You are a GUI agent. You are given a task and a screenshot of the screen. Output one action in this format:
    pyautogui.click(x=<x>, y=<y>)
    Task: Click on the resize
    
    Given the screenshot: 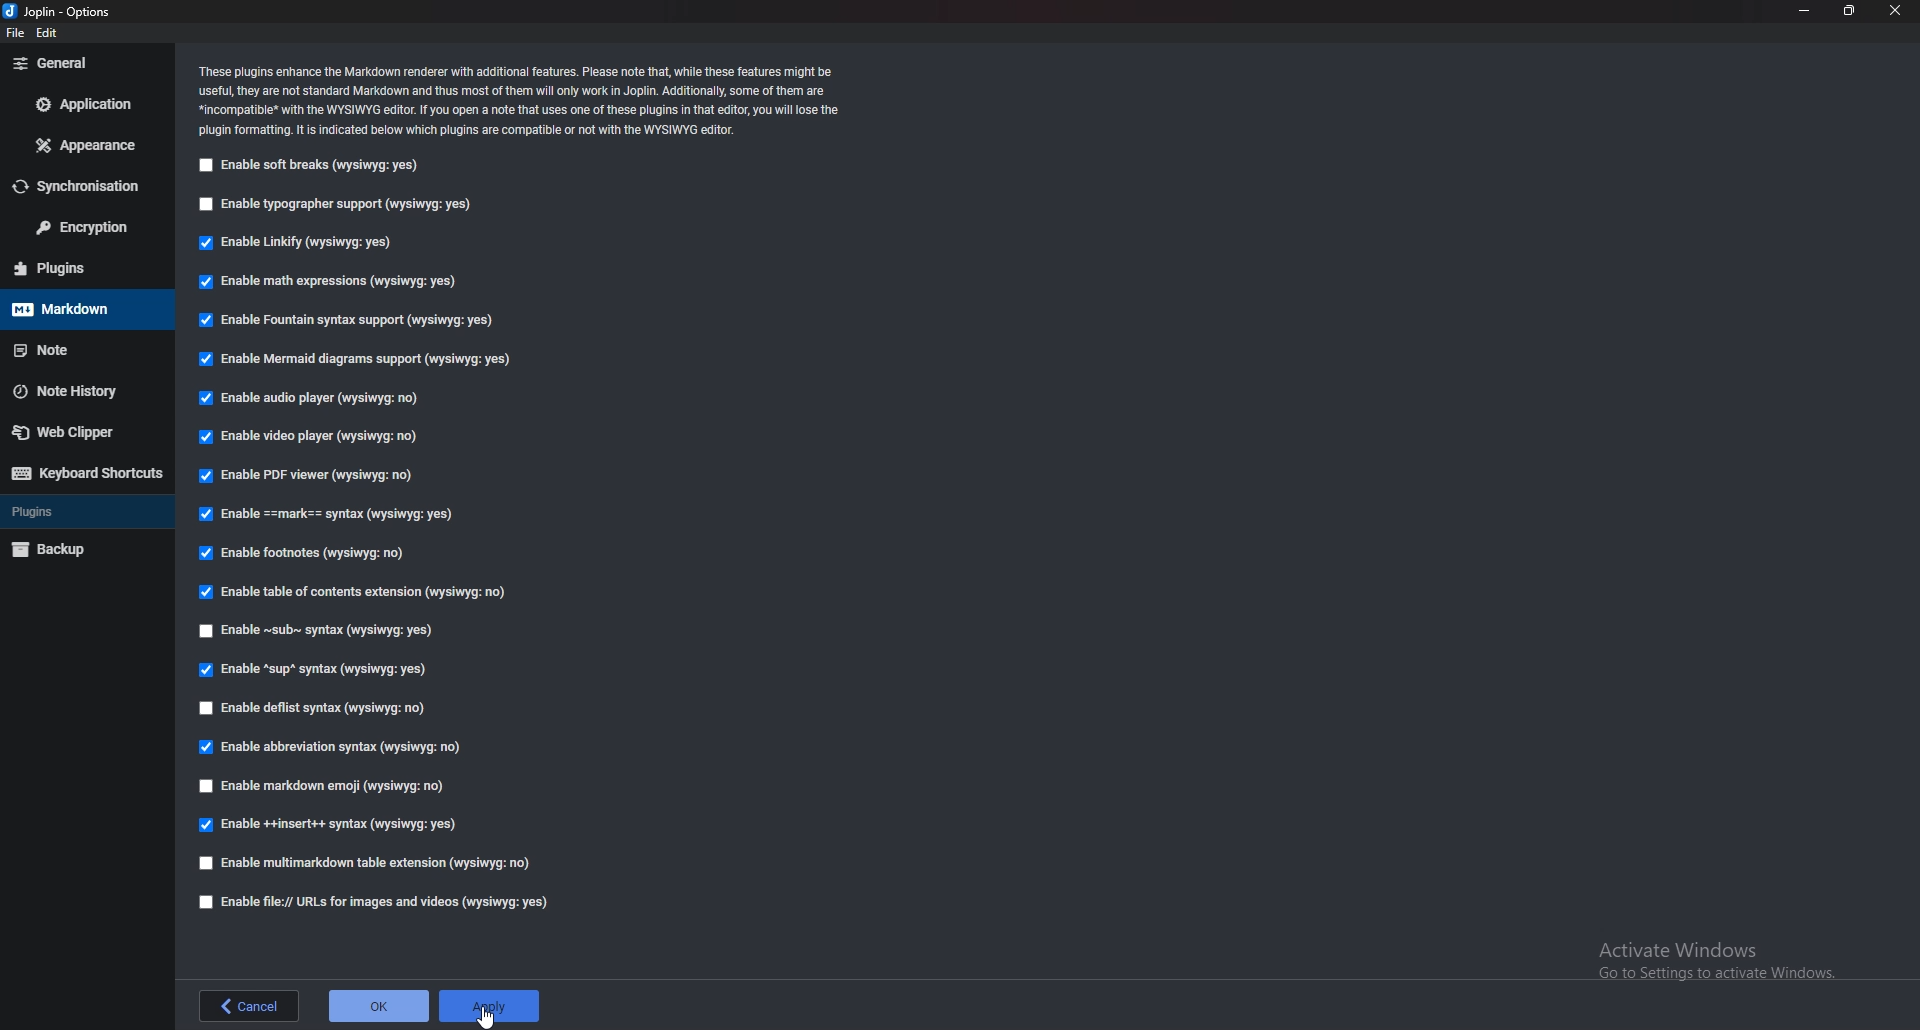 What is the action you would take?
    pyautogui.click(x=1848, y=11)
    